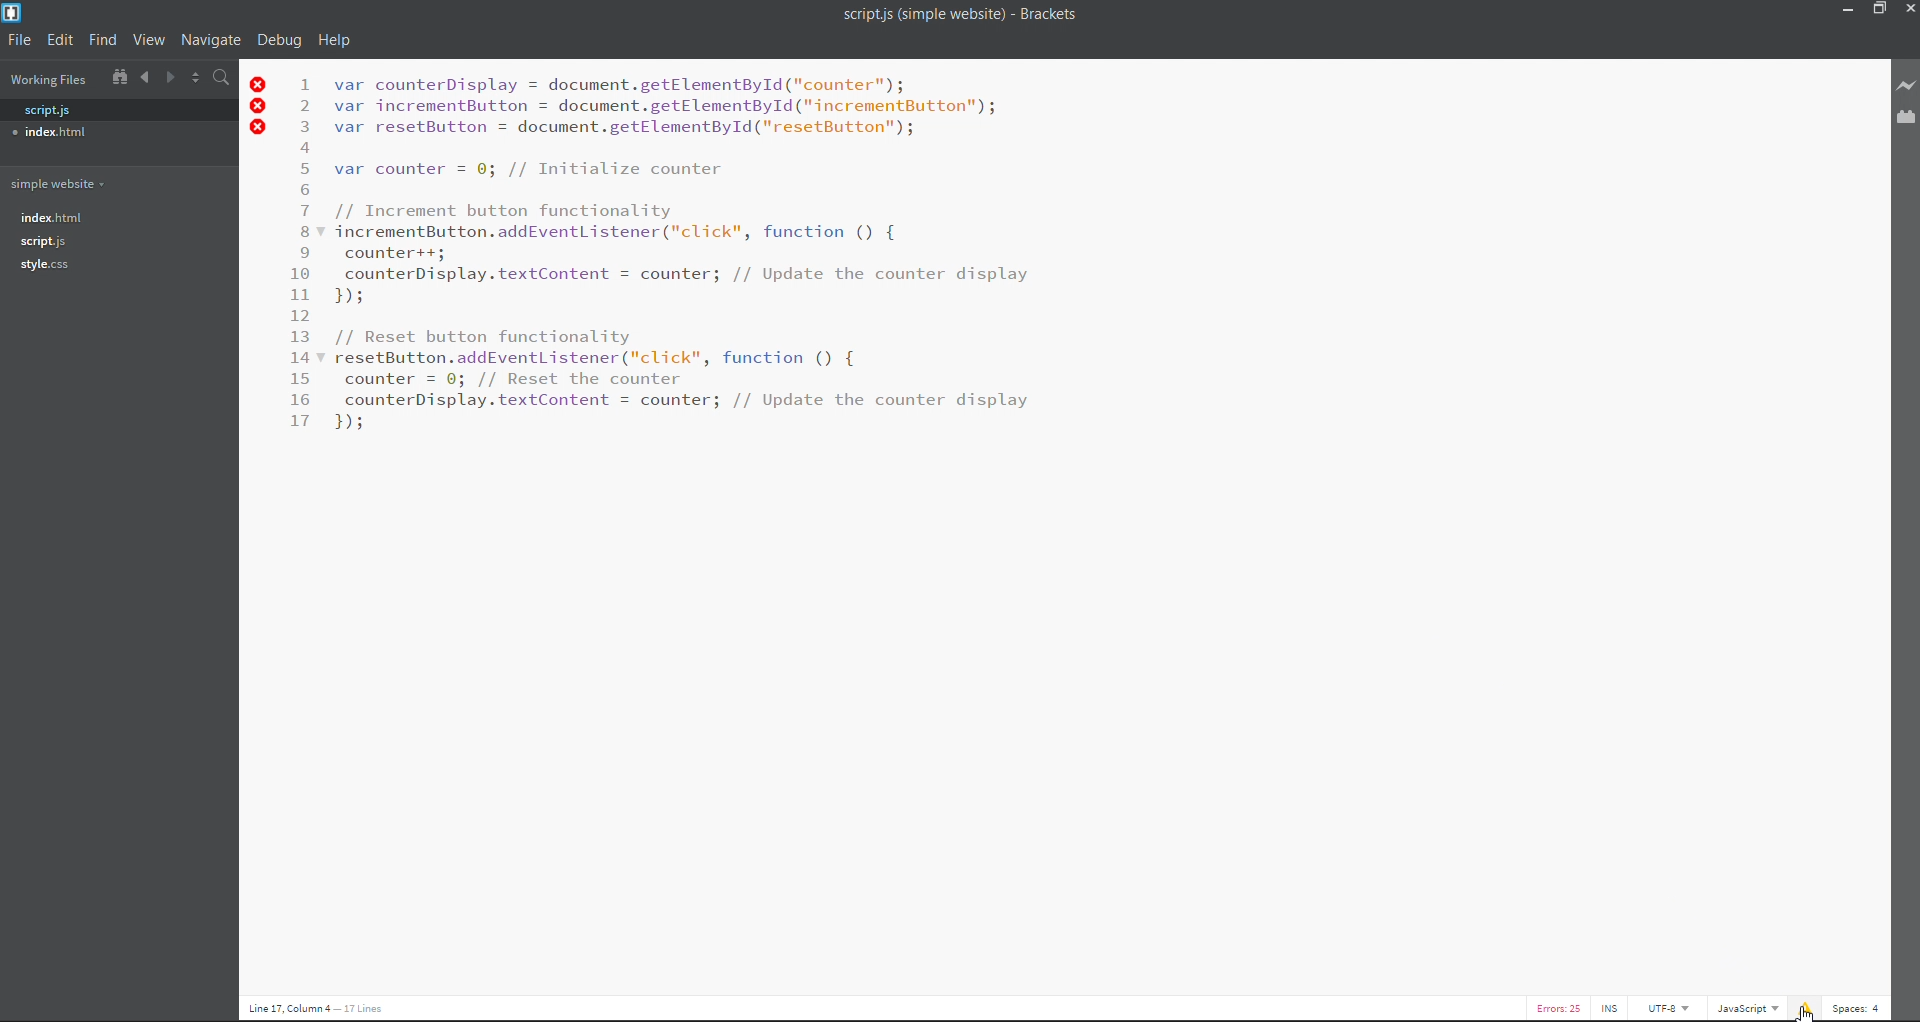 This screenshot has width=1920, height=1022. What do you see at coordinates (1609, 1009) in the screenshot?
I see `cursor toggle` at bounding box center [1609, 1009].